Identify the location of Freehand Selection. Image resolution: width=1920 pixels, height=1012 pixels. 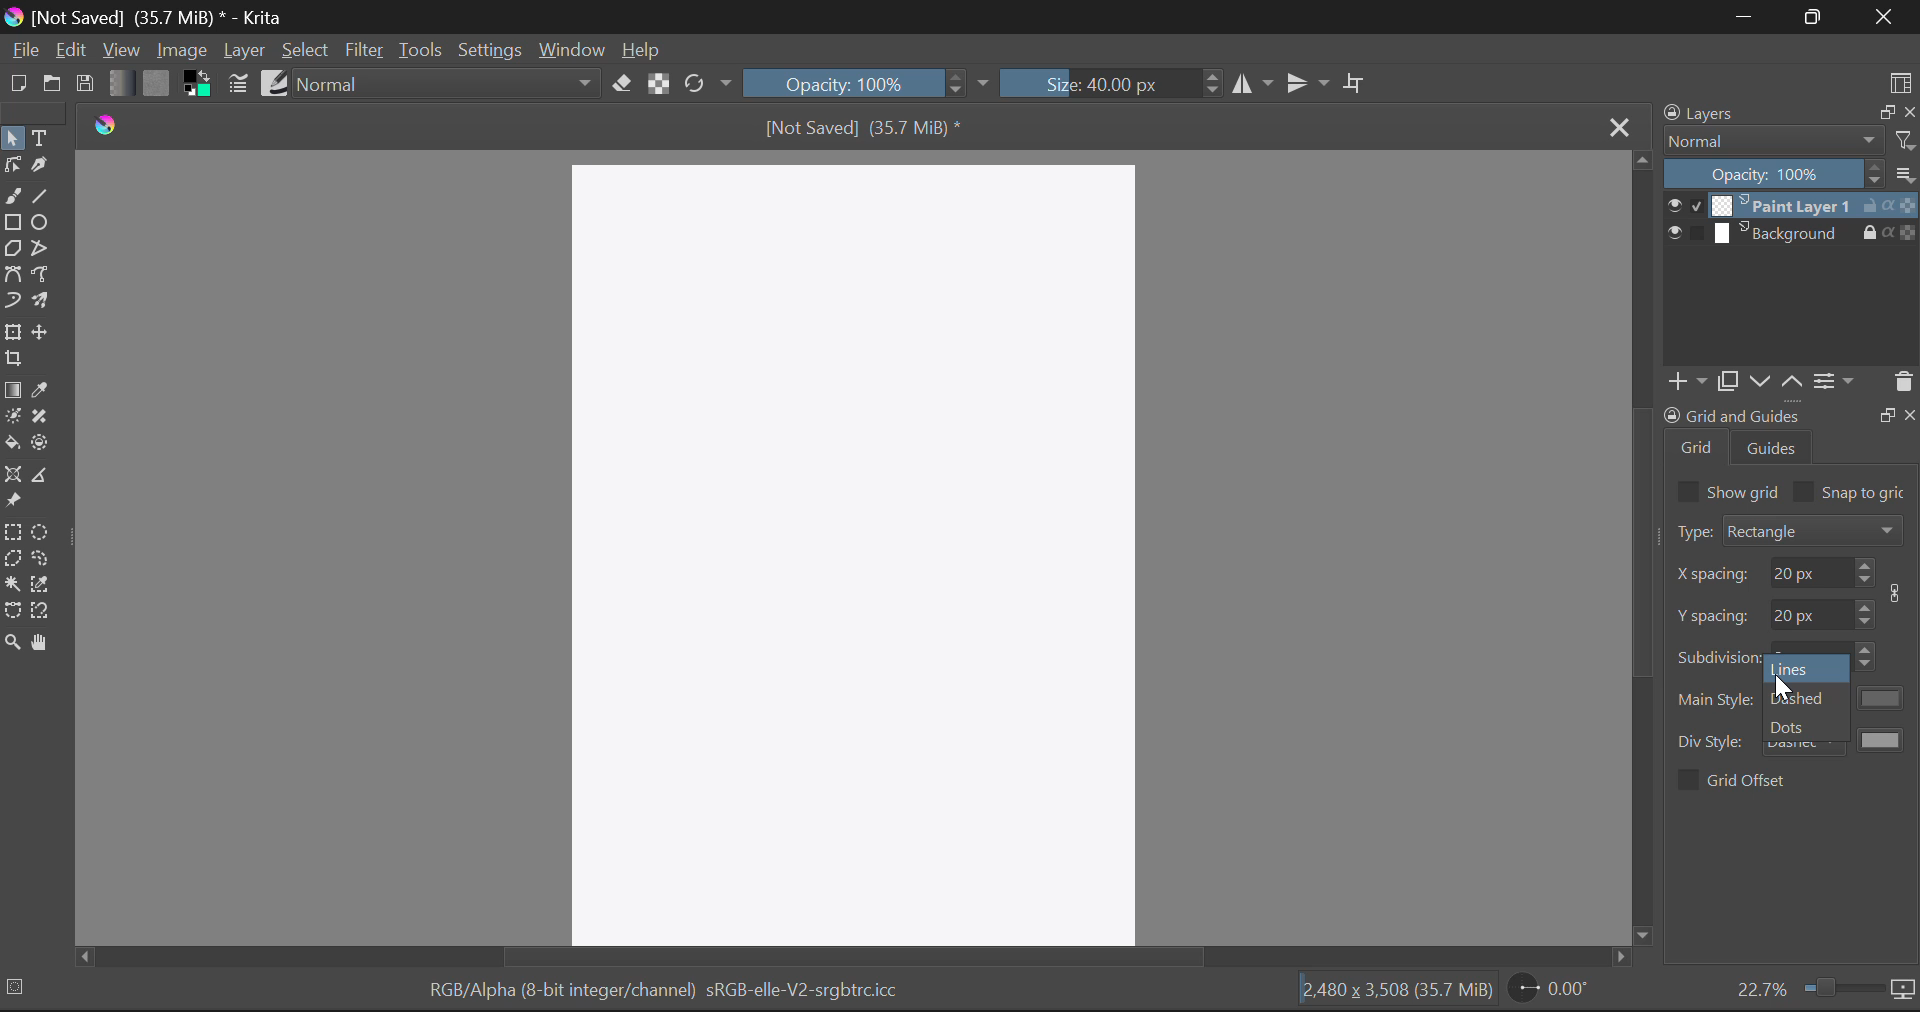
(43, 560).